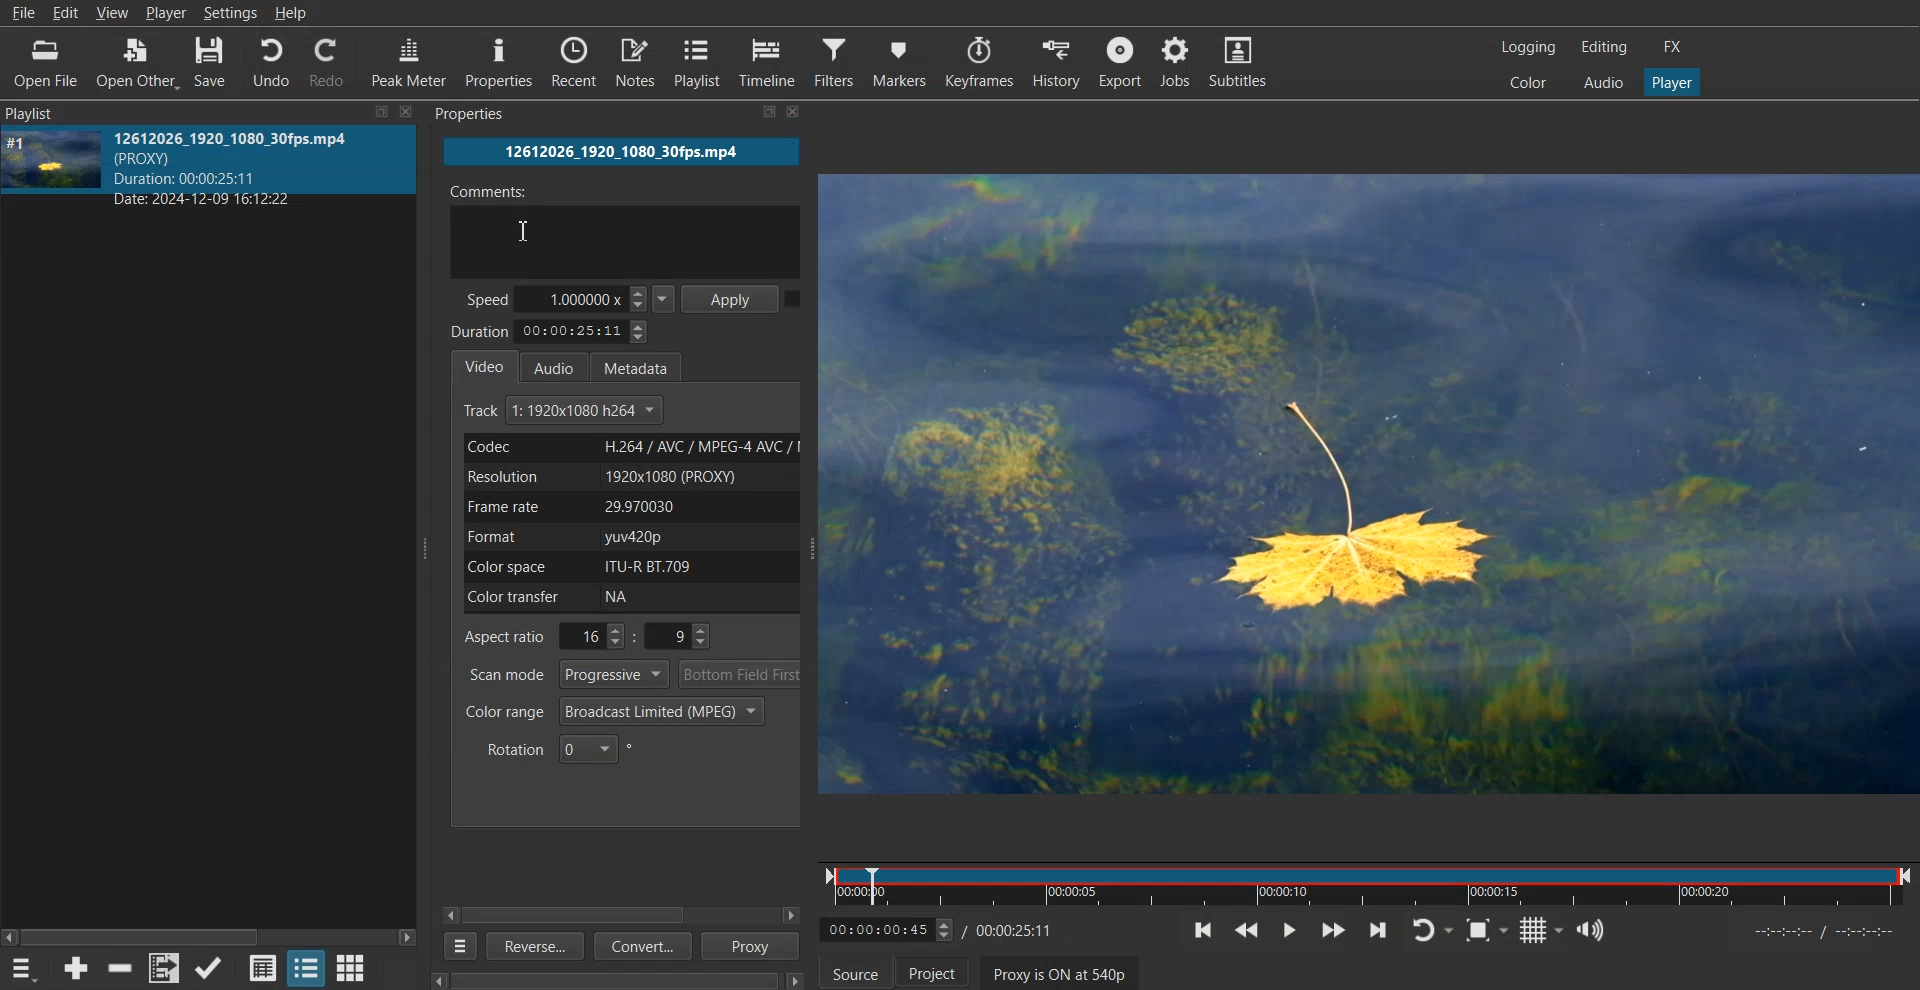  I want to click on scrollbar, so click(604, 976).